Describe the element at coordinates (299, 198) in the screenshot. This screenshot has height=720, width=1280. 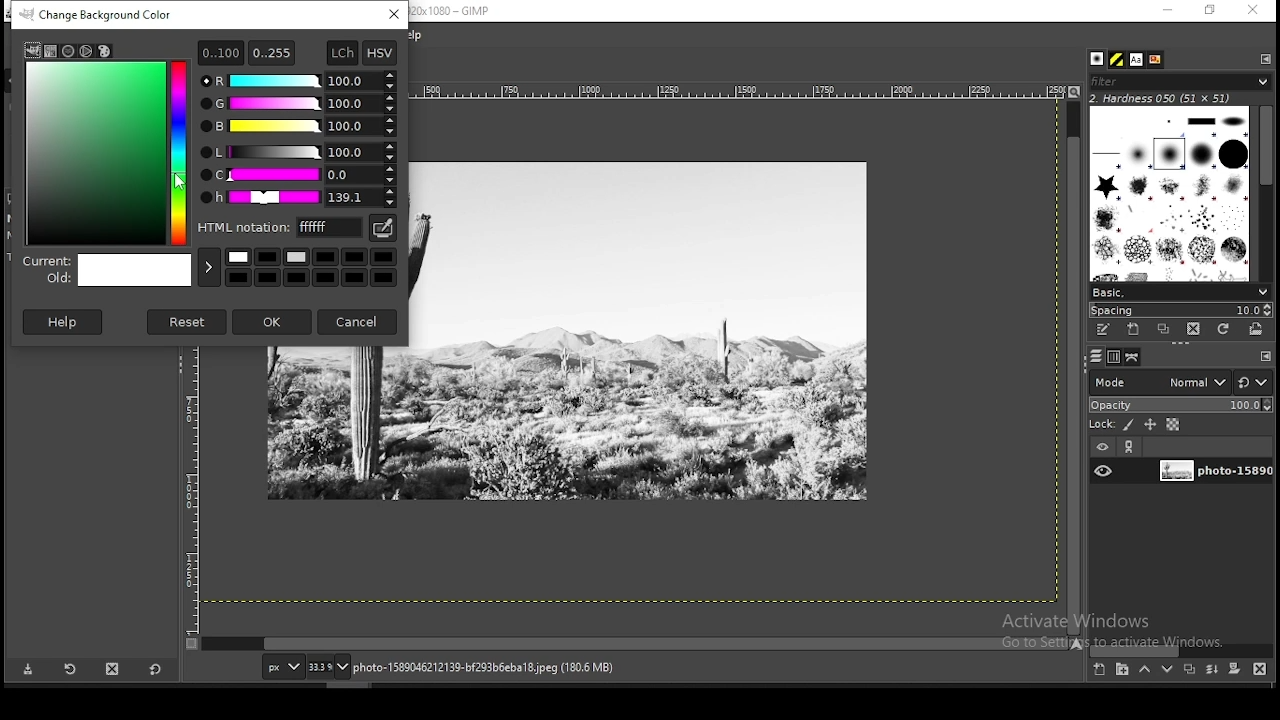
I see `lvh hue` at that location.